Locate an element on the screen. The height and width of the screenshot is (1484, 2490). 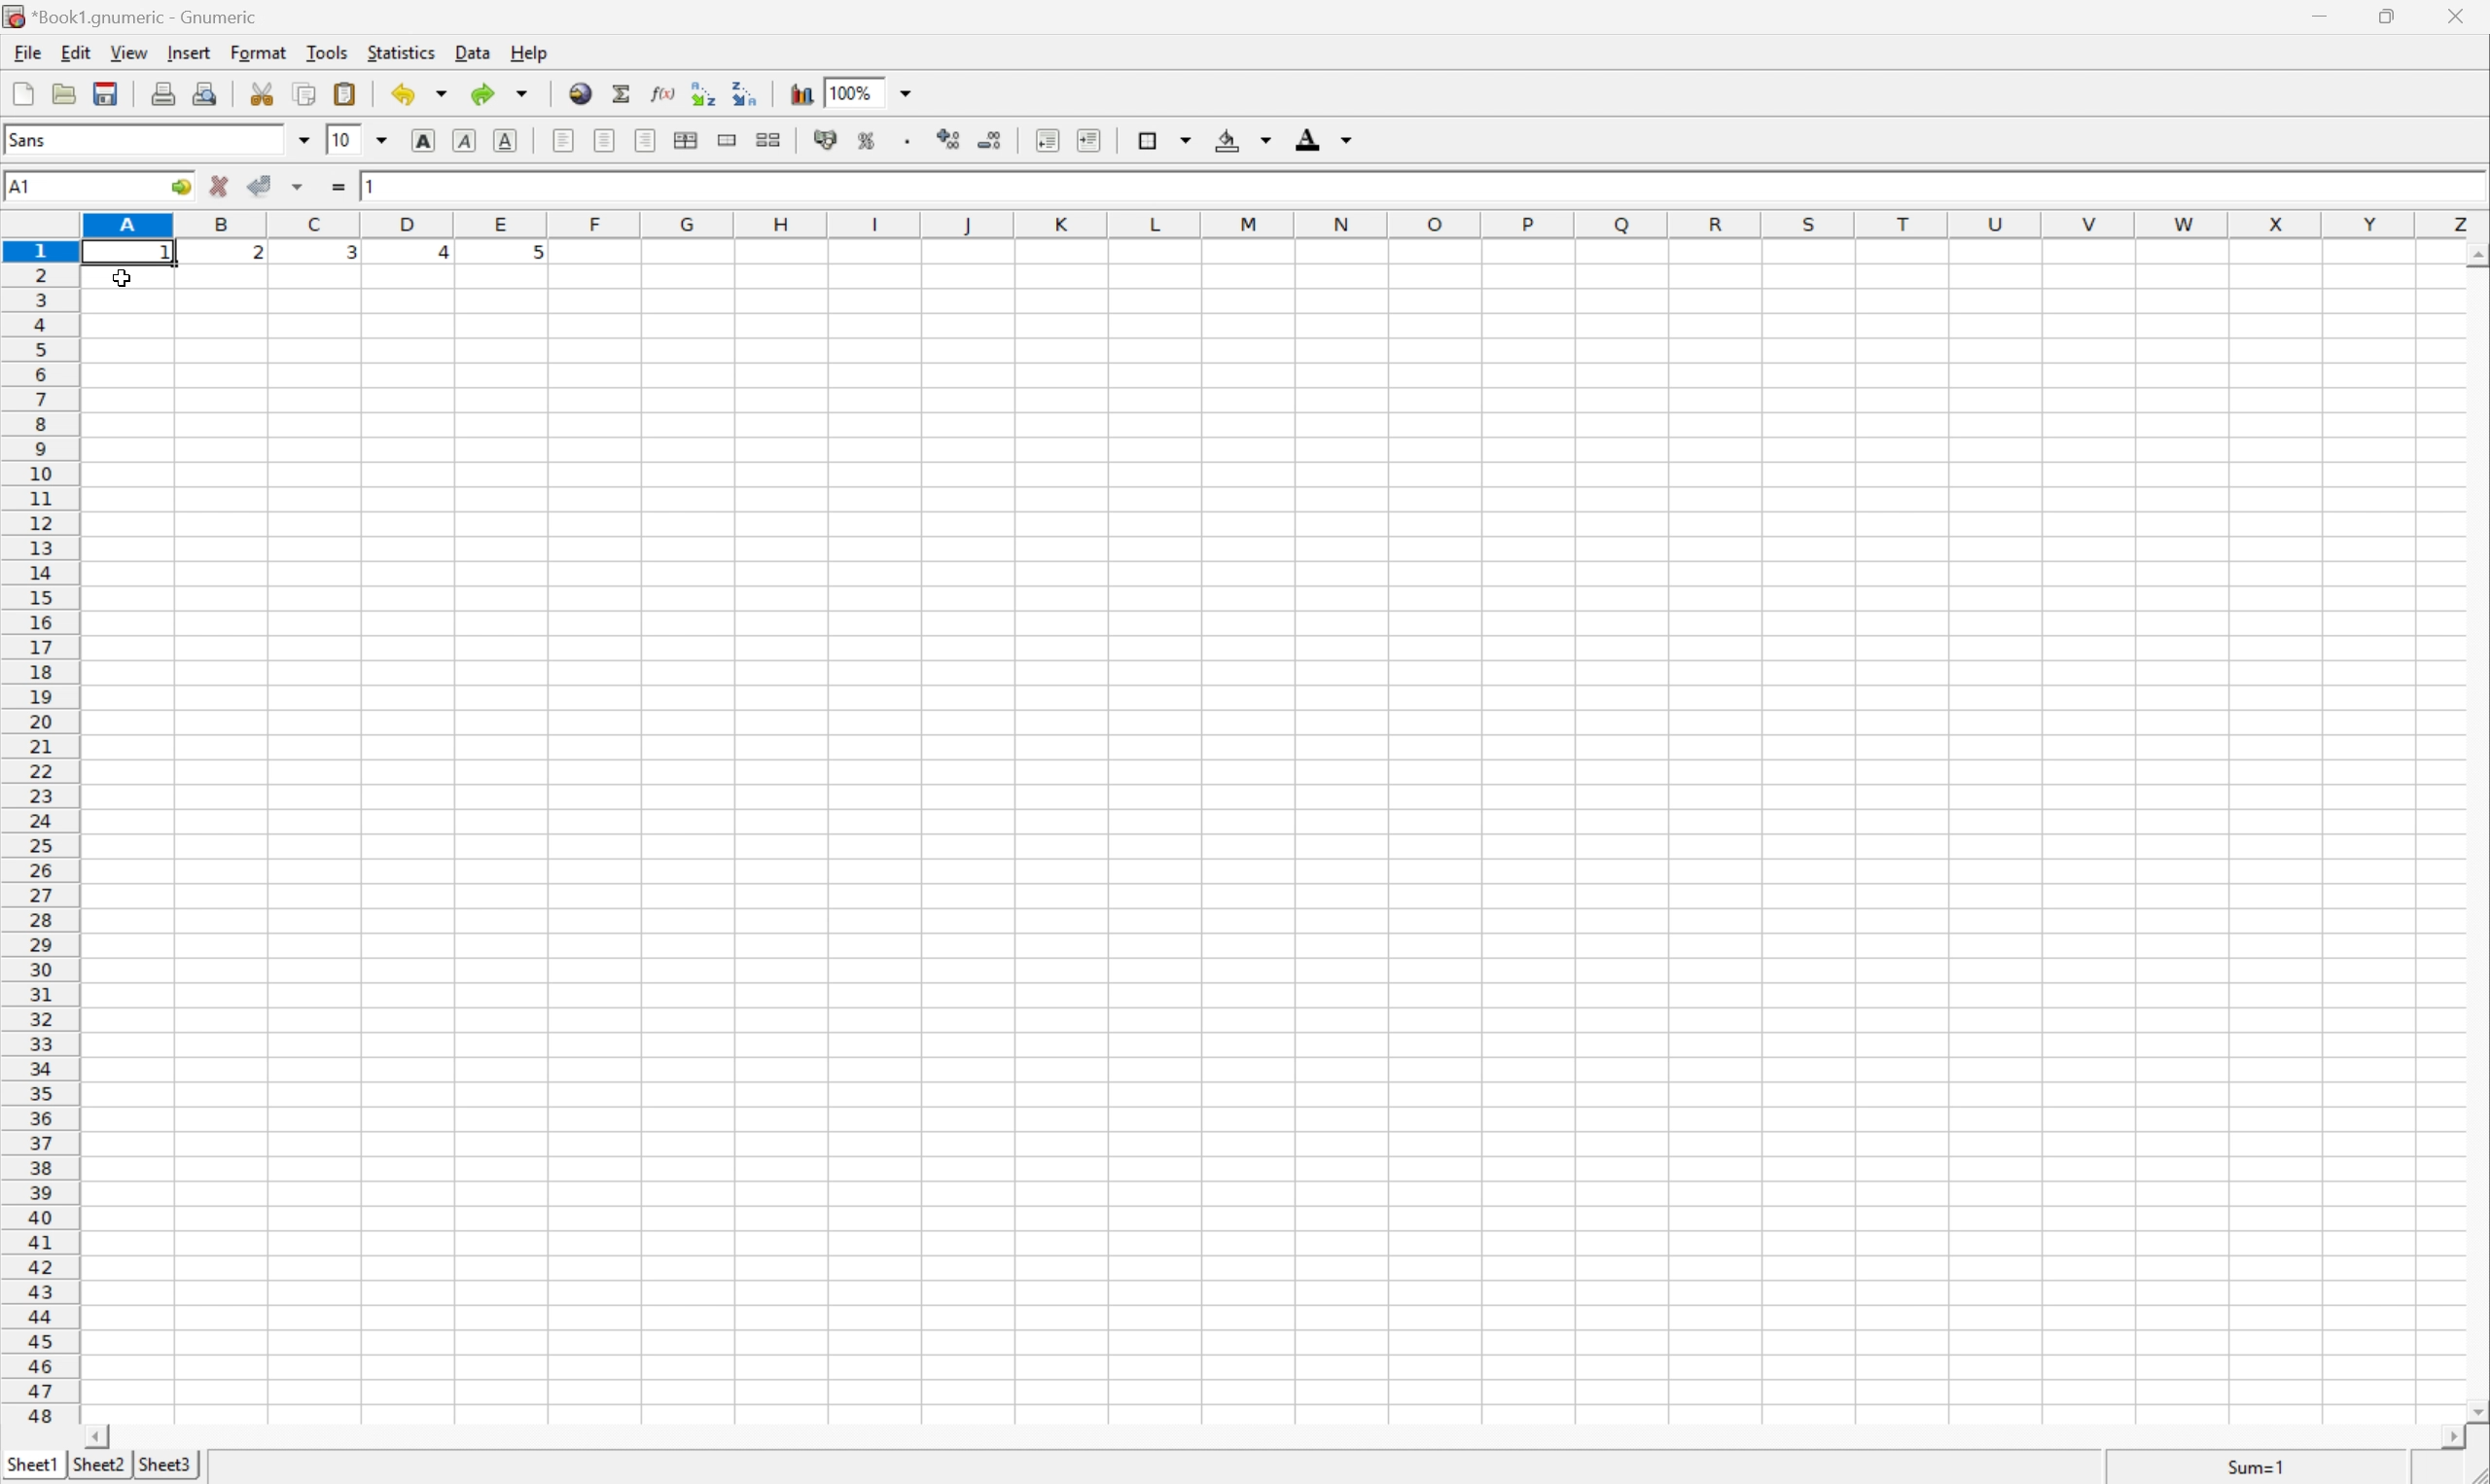
scroll down is located at coordinates (2474, 1403).